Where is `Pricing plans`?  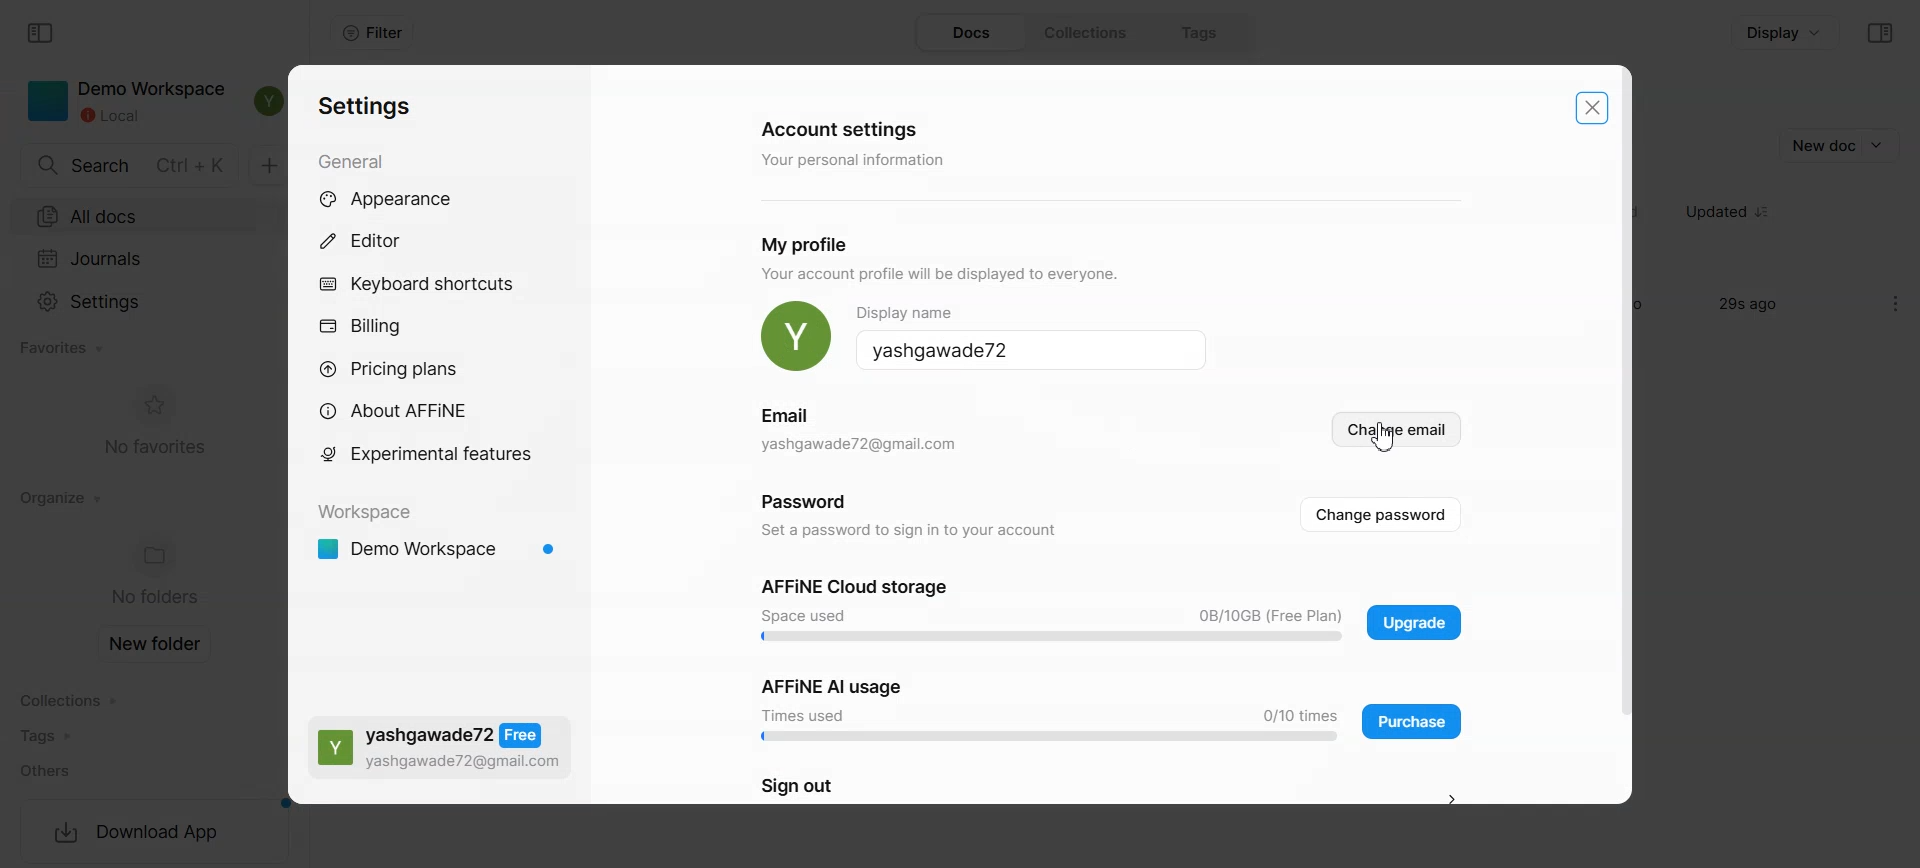
Pricing plans is located at coordinates (442, 369).